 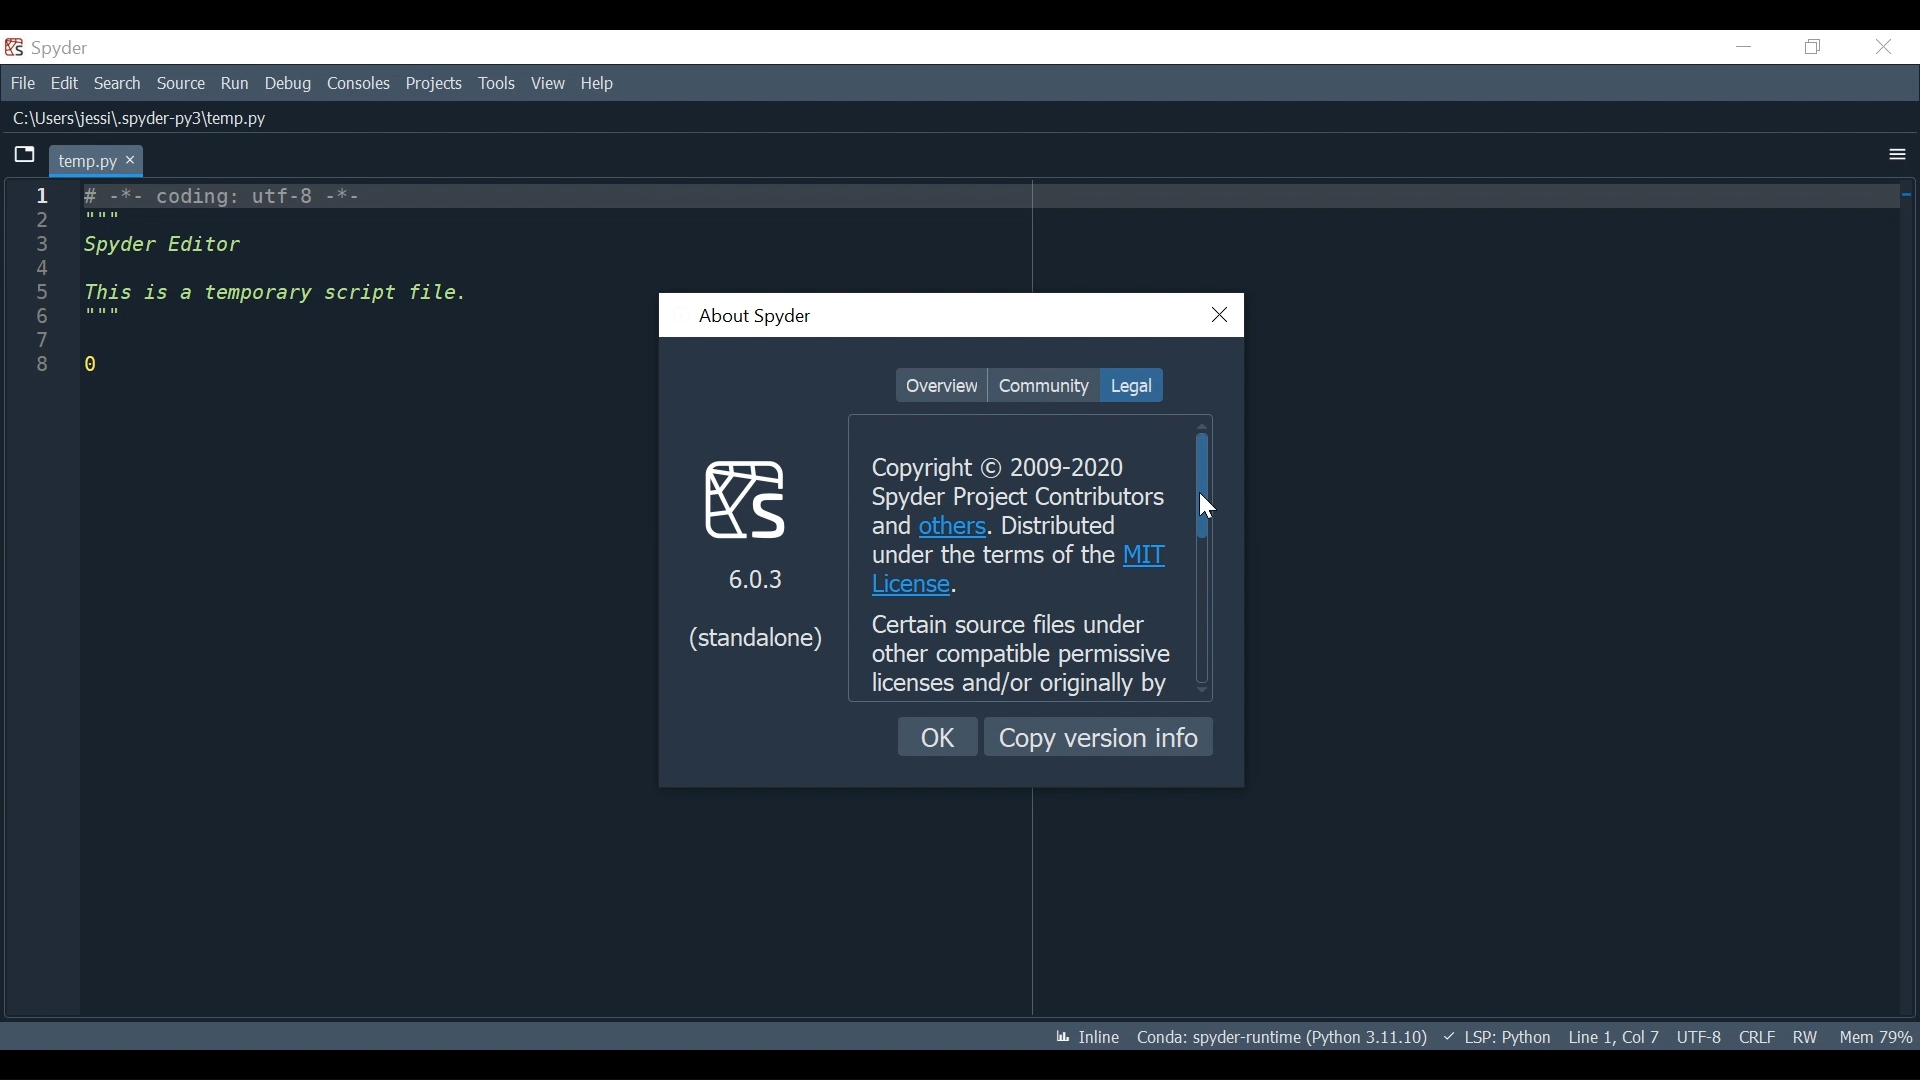 What do you see at coordinates (290, 84) in the screenshot?
I see `Debug` at bounding box center [290, 84].